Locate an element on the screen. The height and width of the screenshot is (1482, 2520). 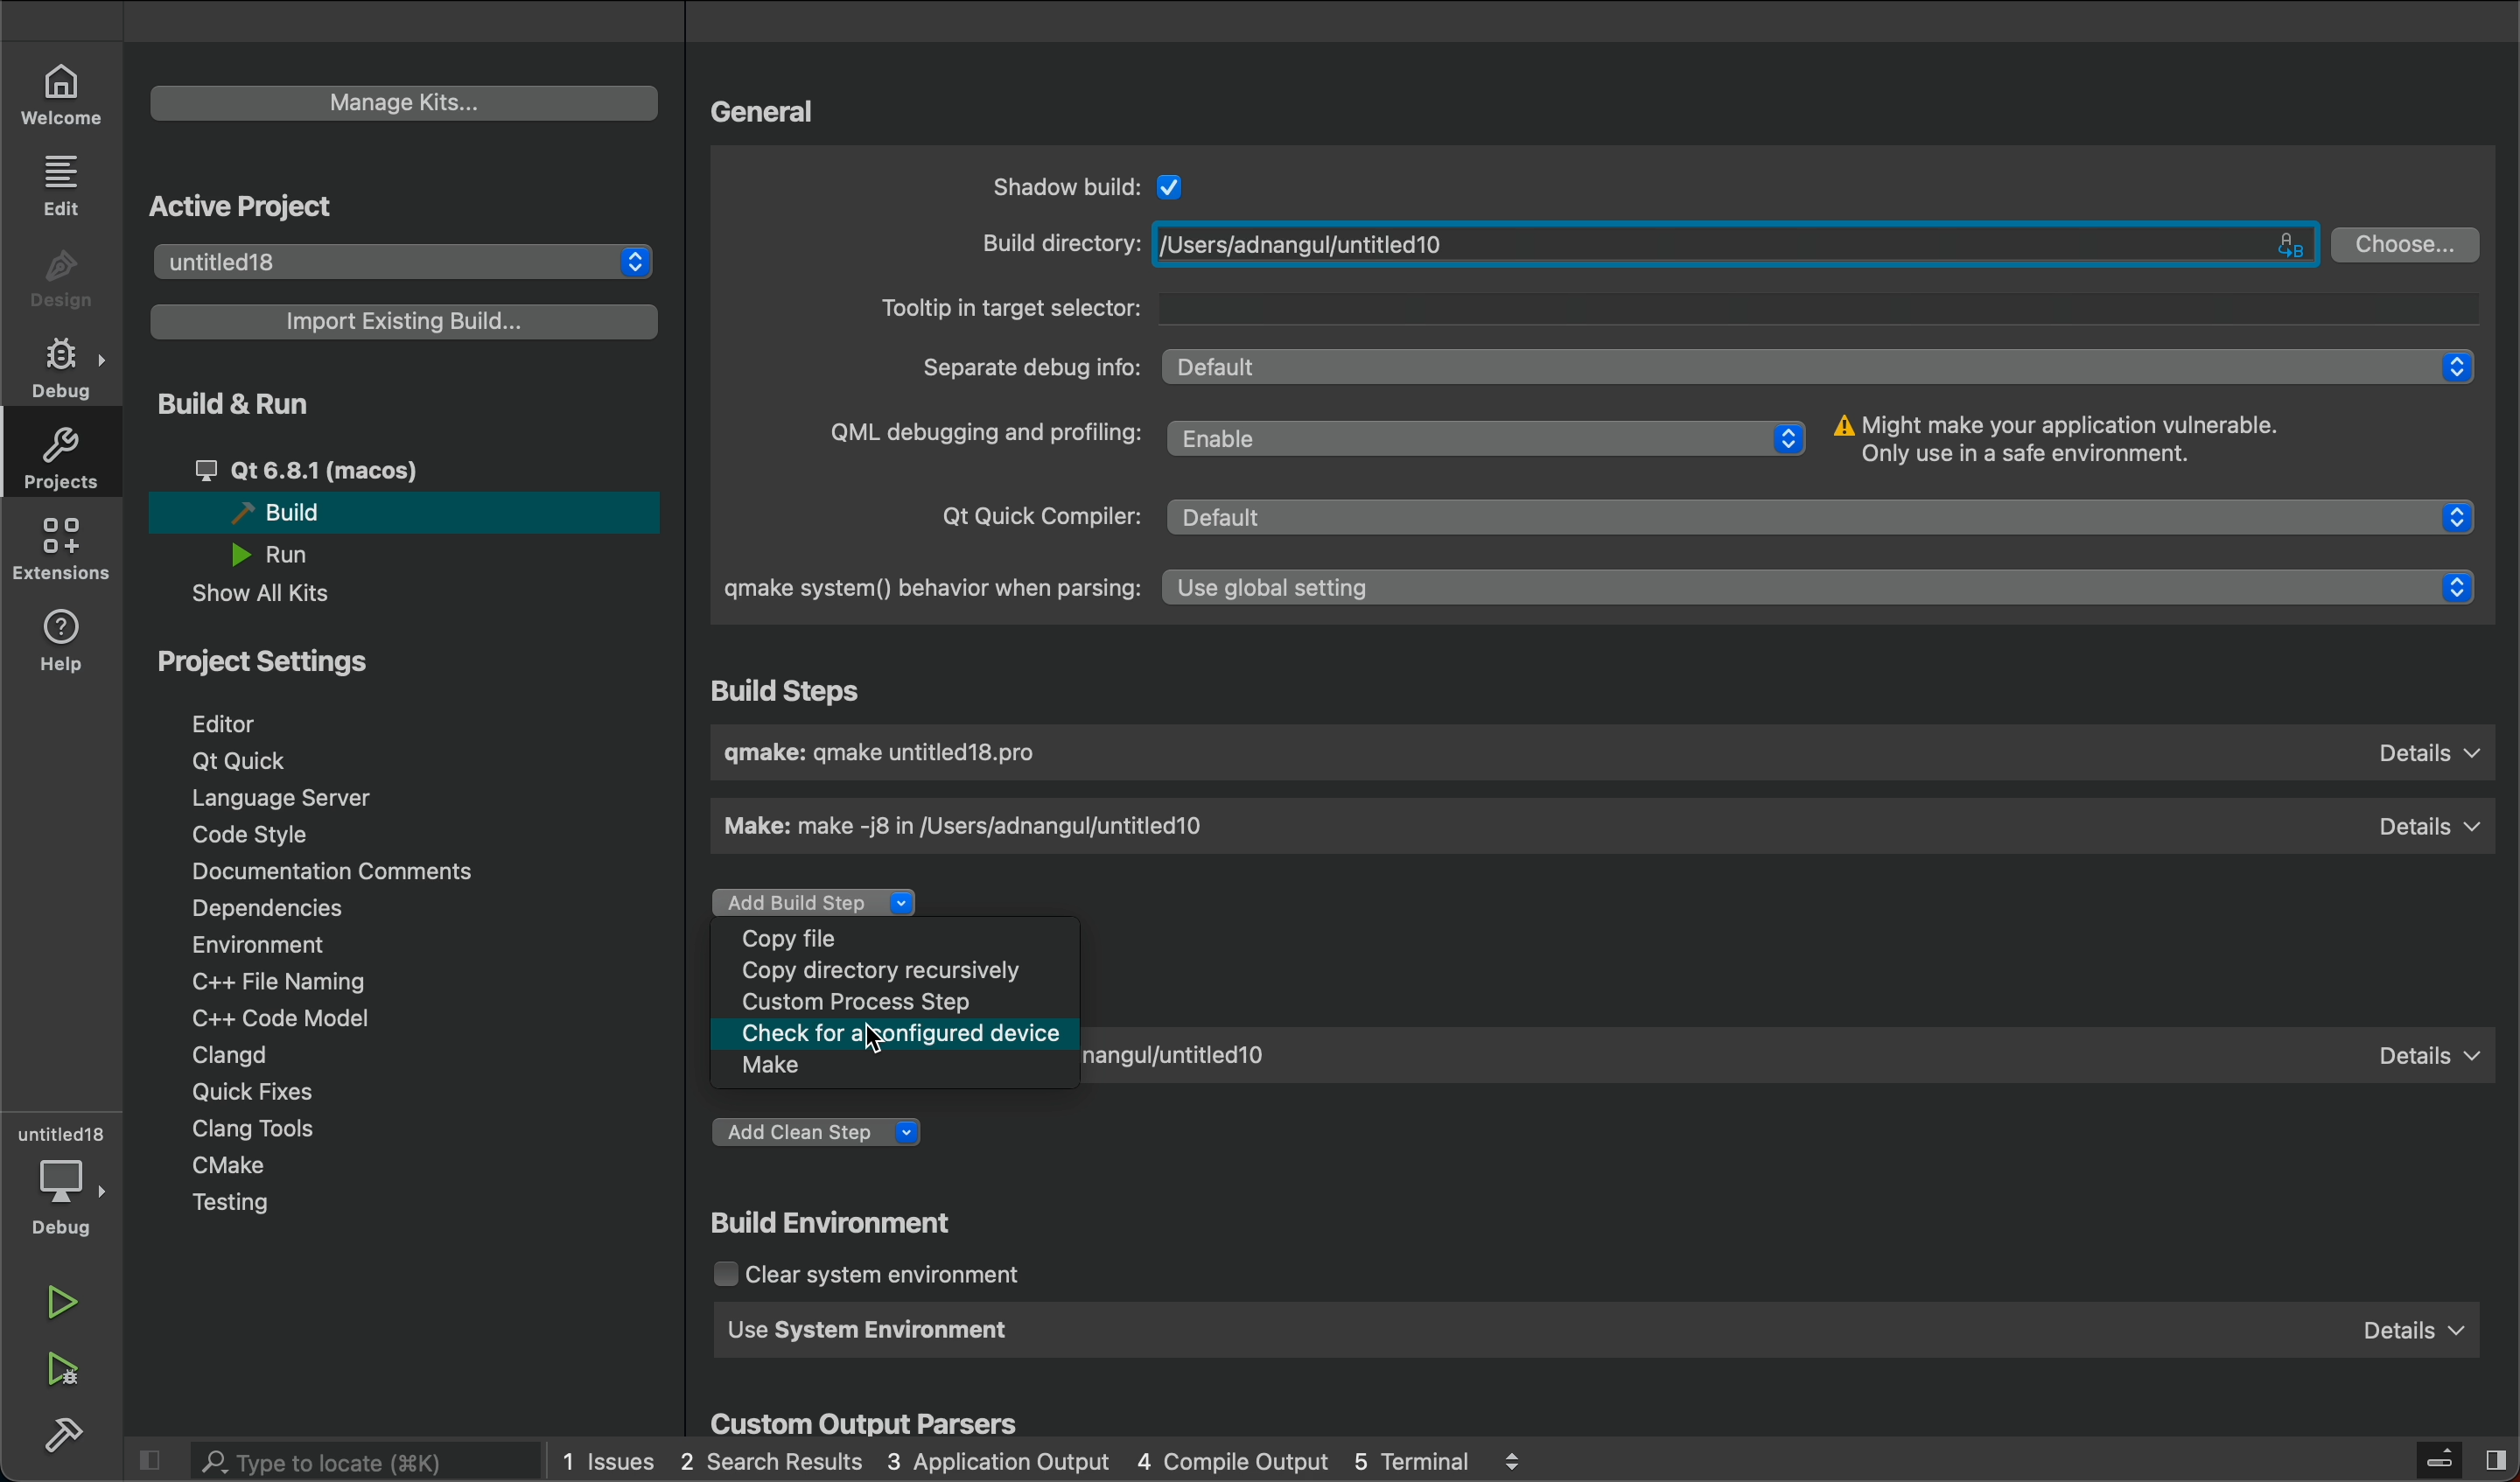
untitled                 is located at coordinates (416, 259).